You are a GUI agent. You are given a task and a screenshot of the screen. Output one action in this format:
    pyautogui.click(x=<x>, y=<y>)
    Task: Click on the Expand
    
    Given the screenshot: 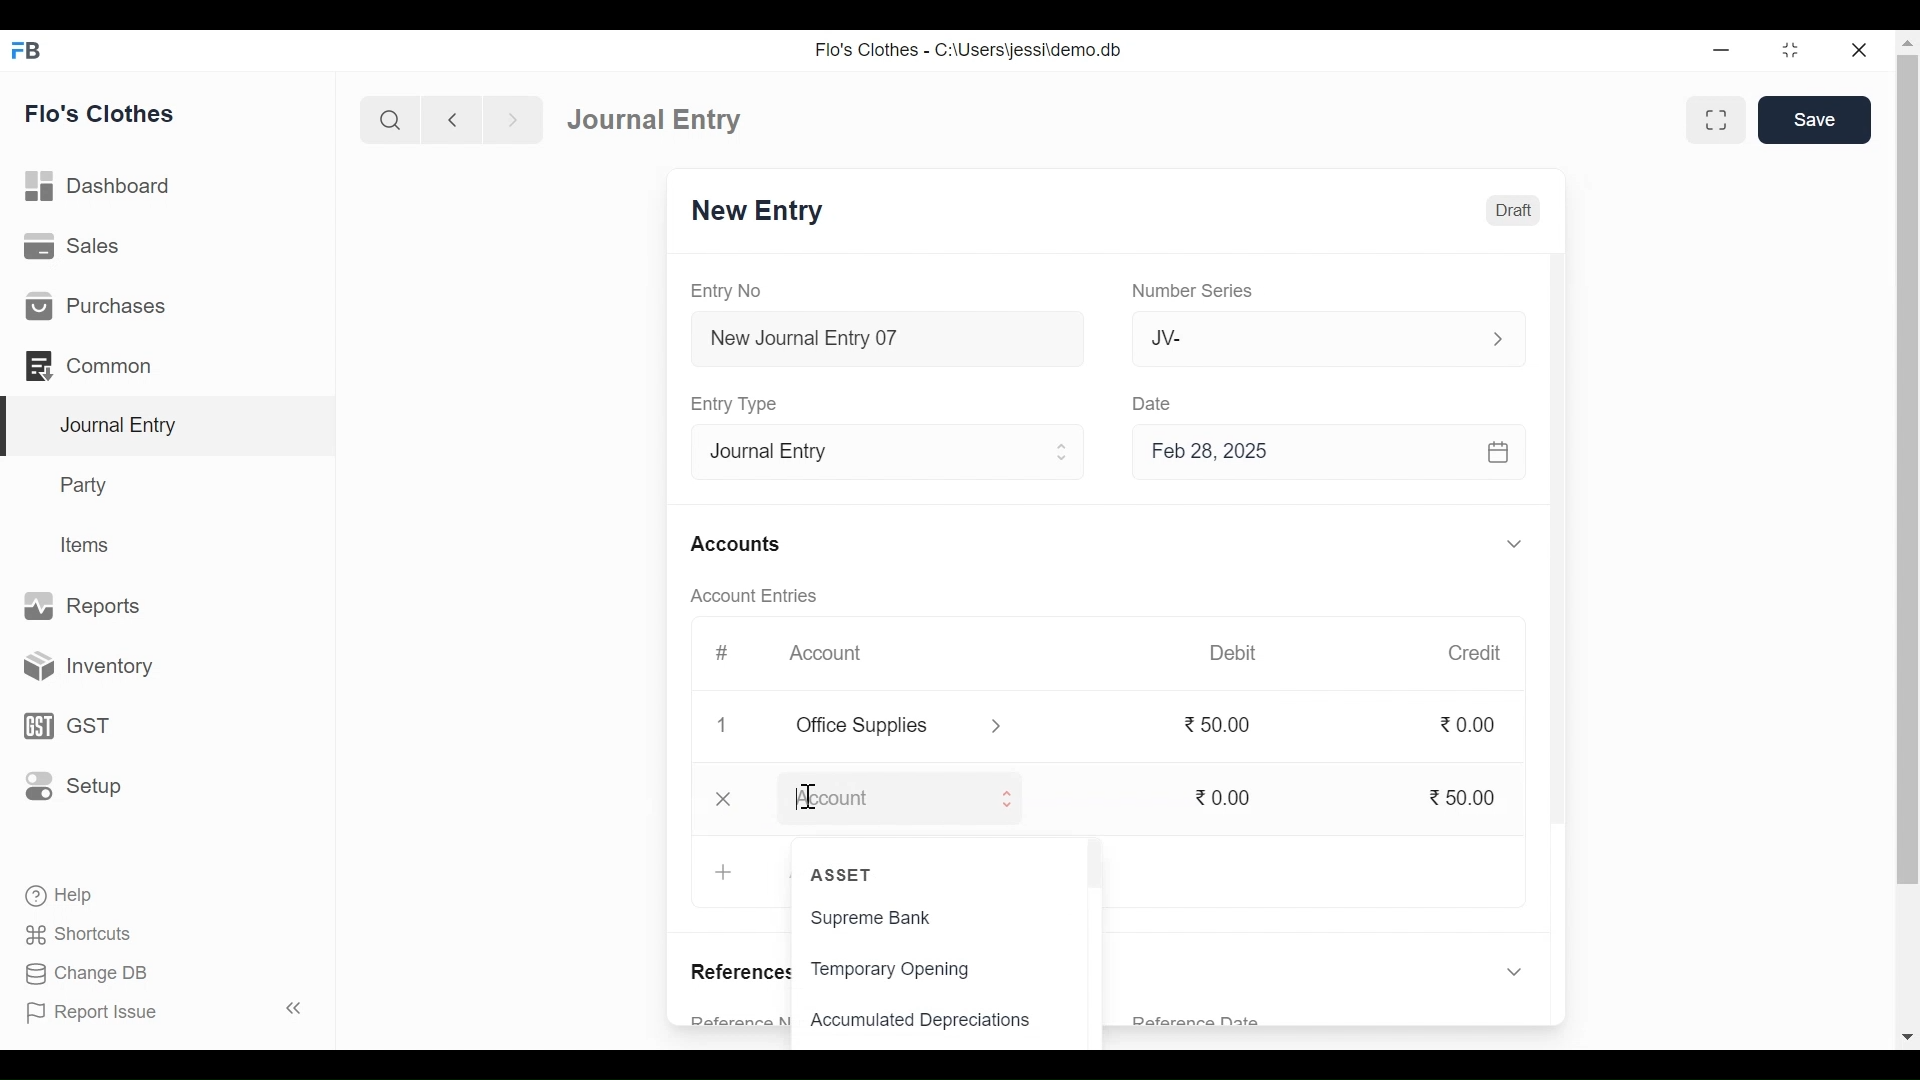 What is the action you would take?
    pyautogui.click(x=1062, y=454)
    